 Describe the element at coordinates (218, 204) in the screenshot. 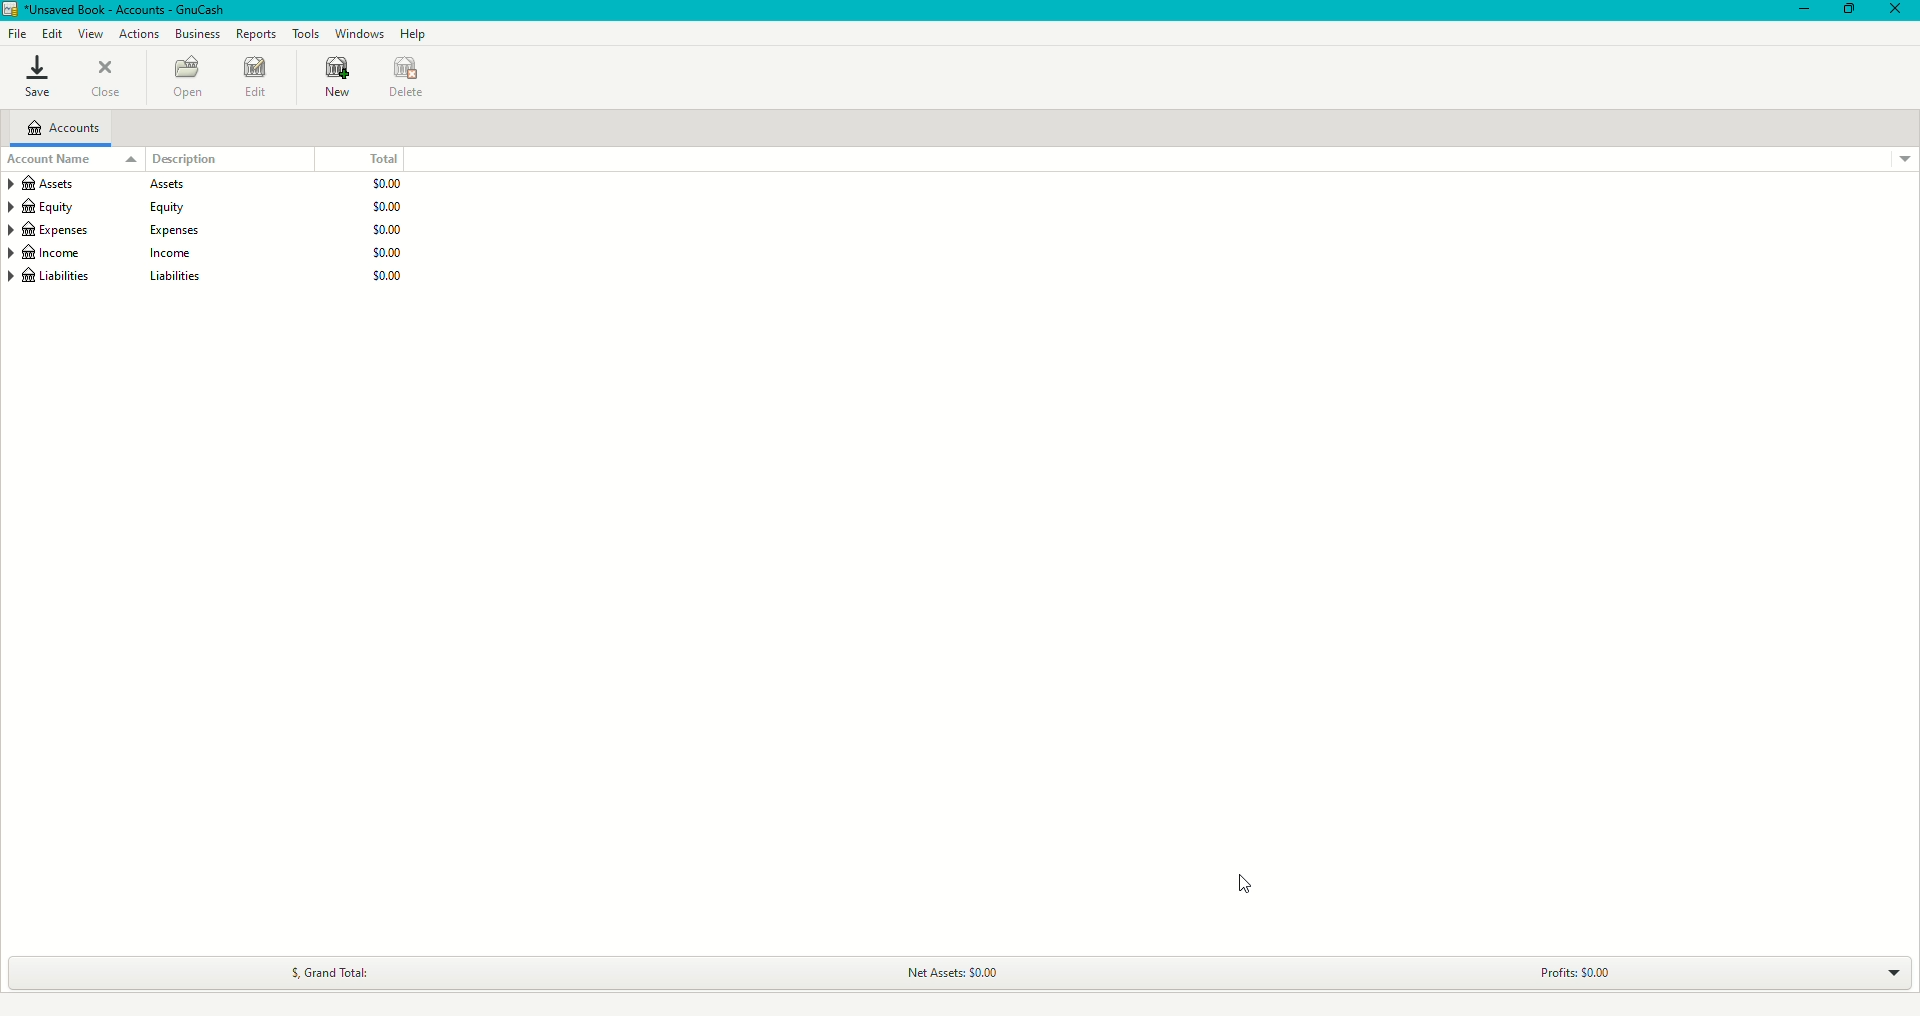

I see `Equity` at that location.